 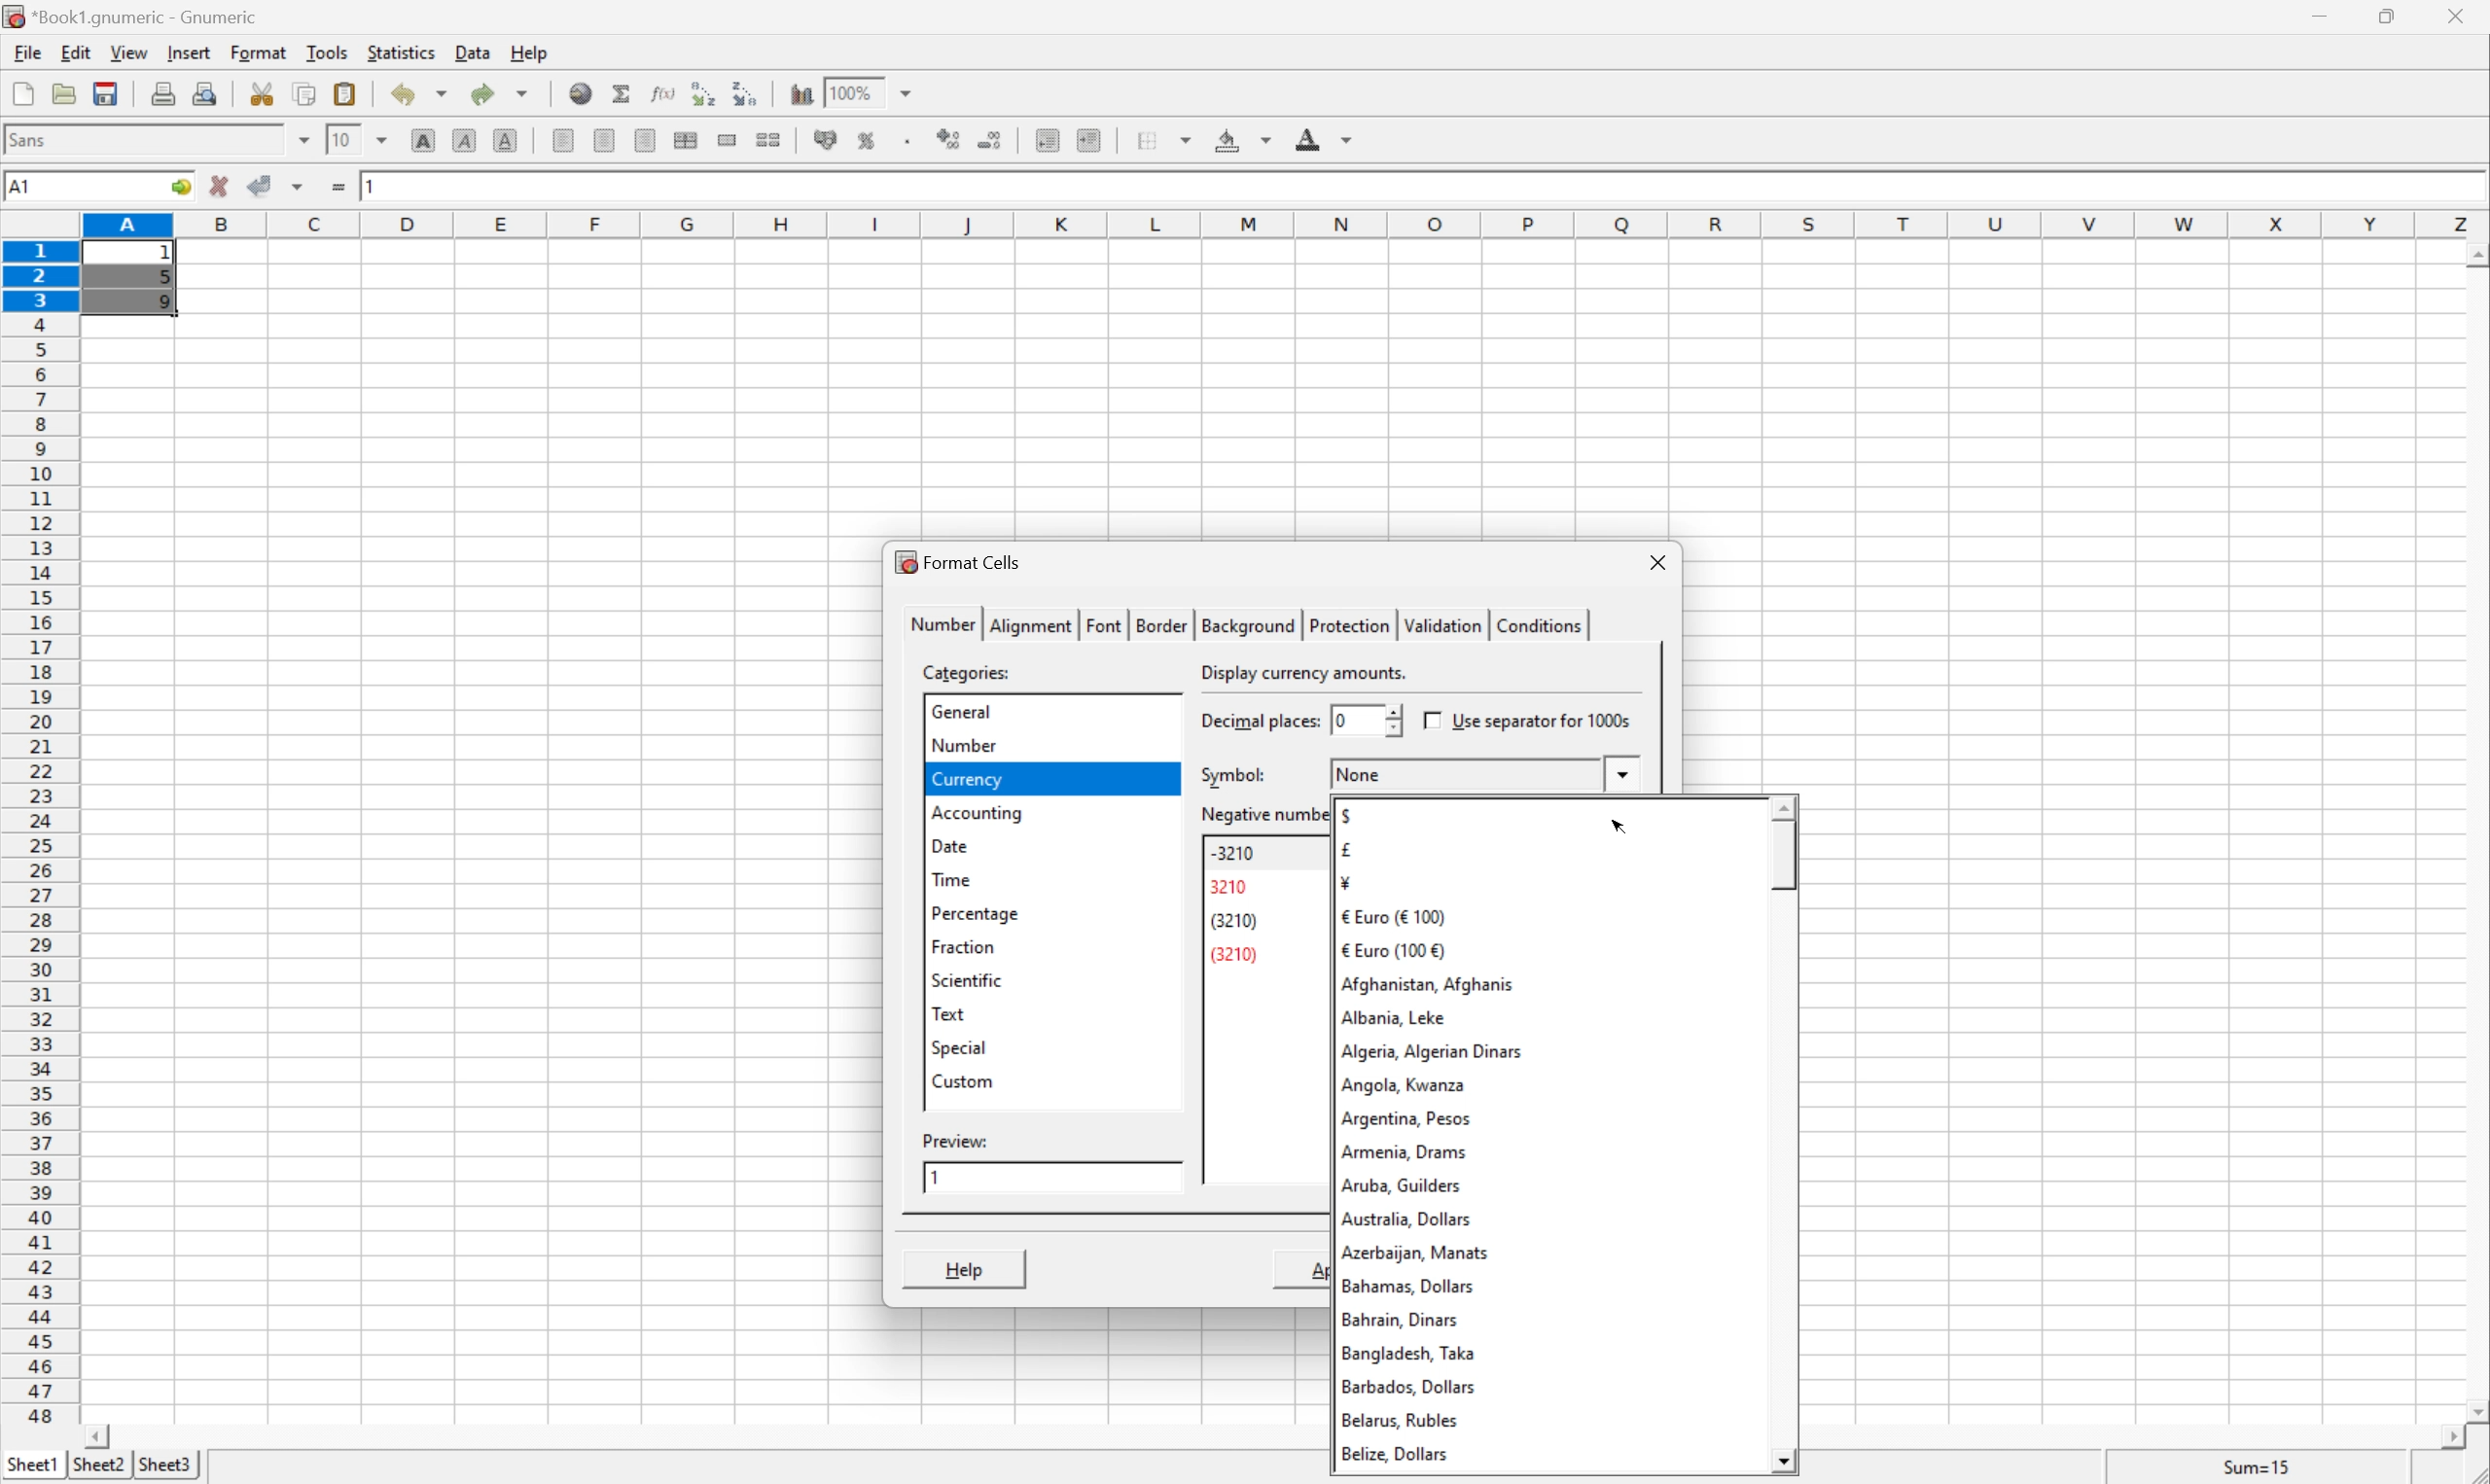 I want to click on bold, so click(x=428, y=141).